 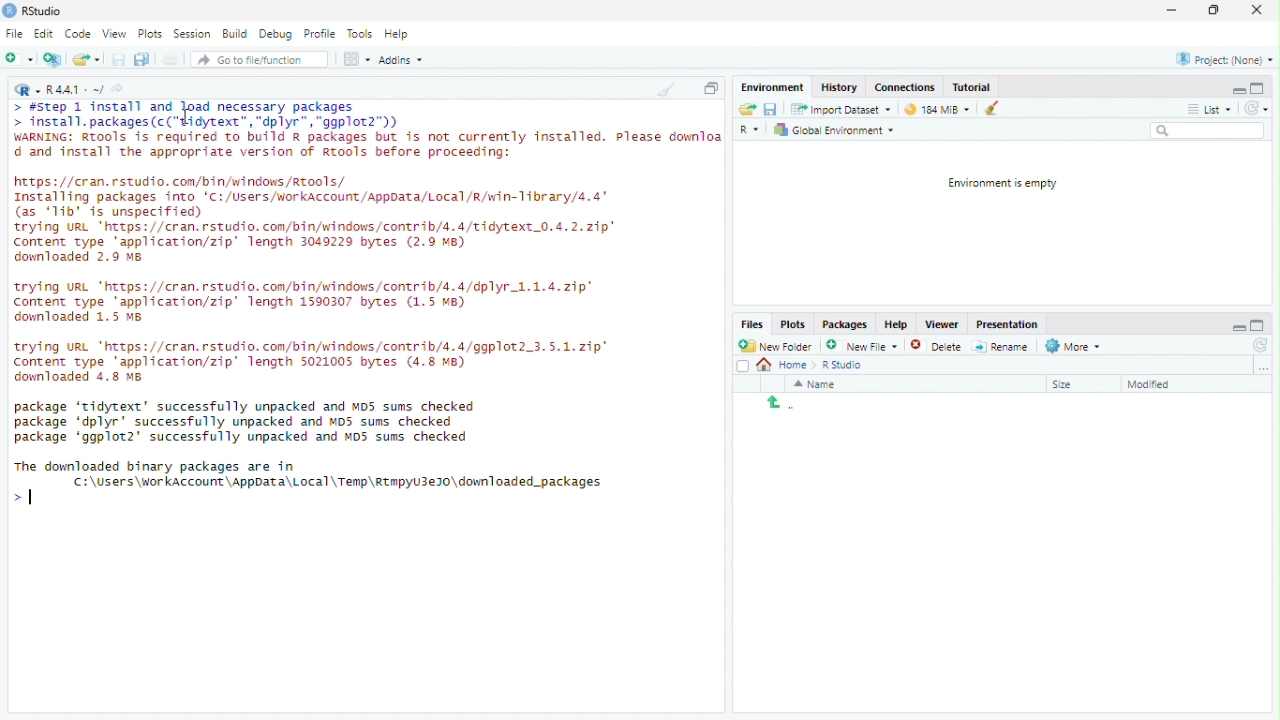 What do you see at coordinates (149, 34) in the screenshot?
I see `Plots` at bounding box center [149, 34].